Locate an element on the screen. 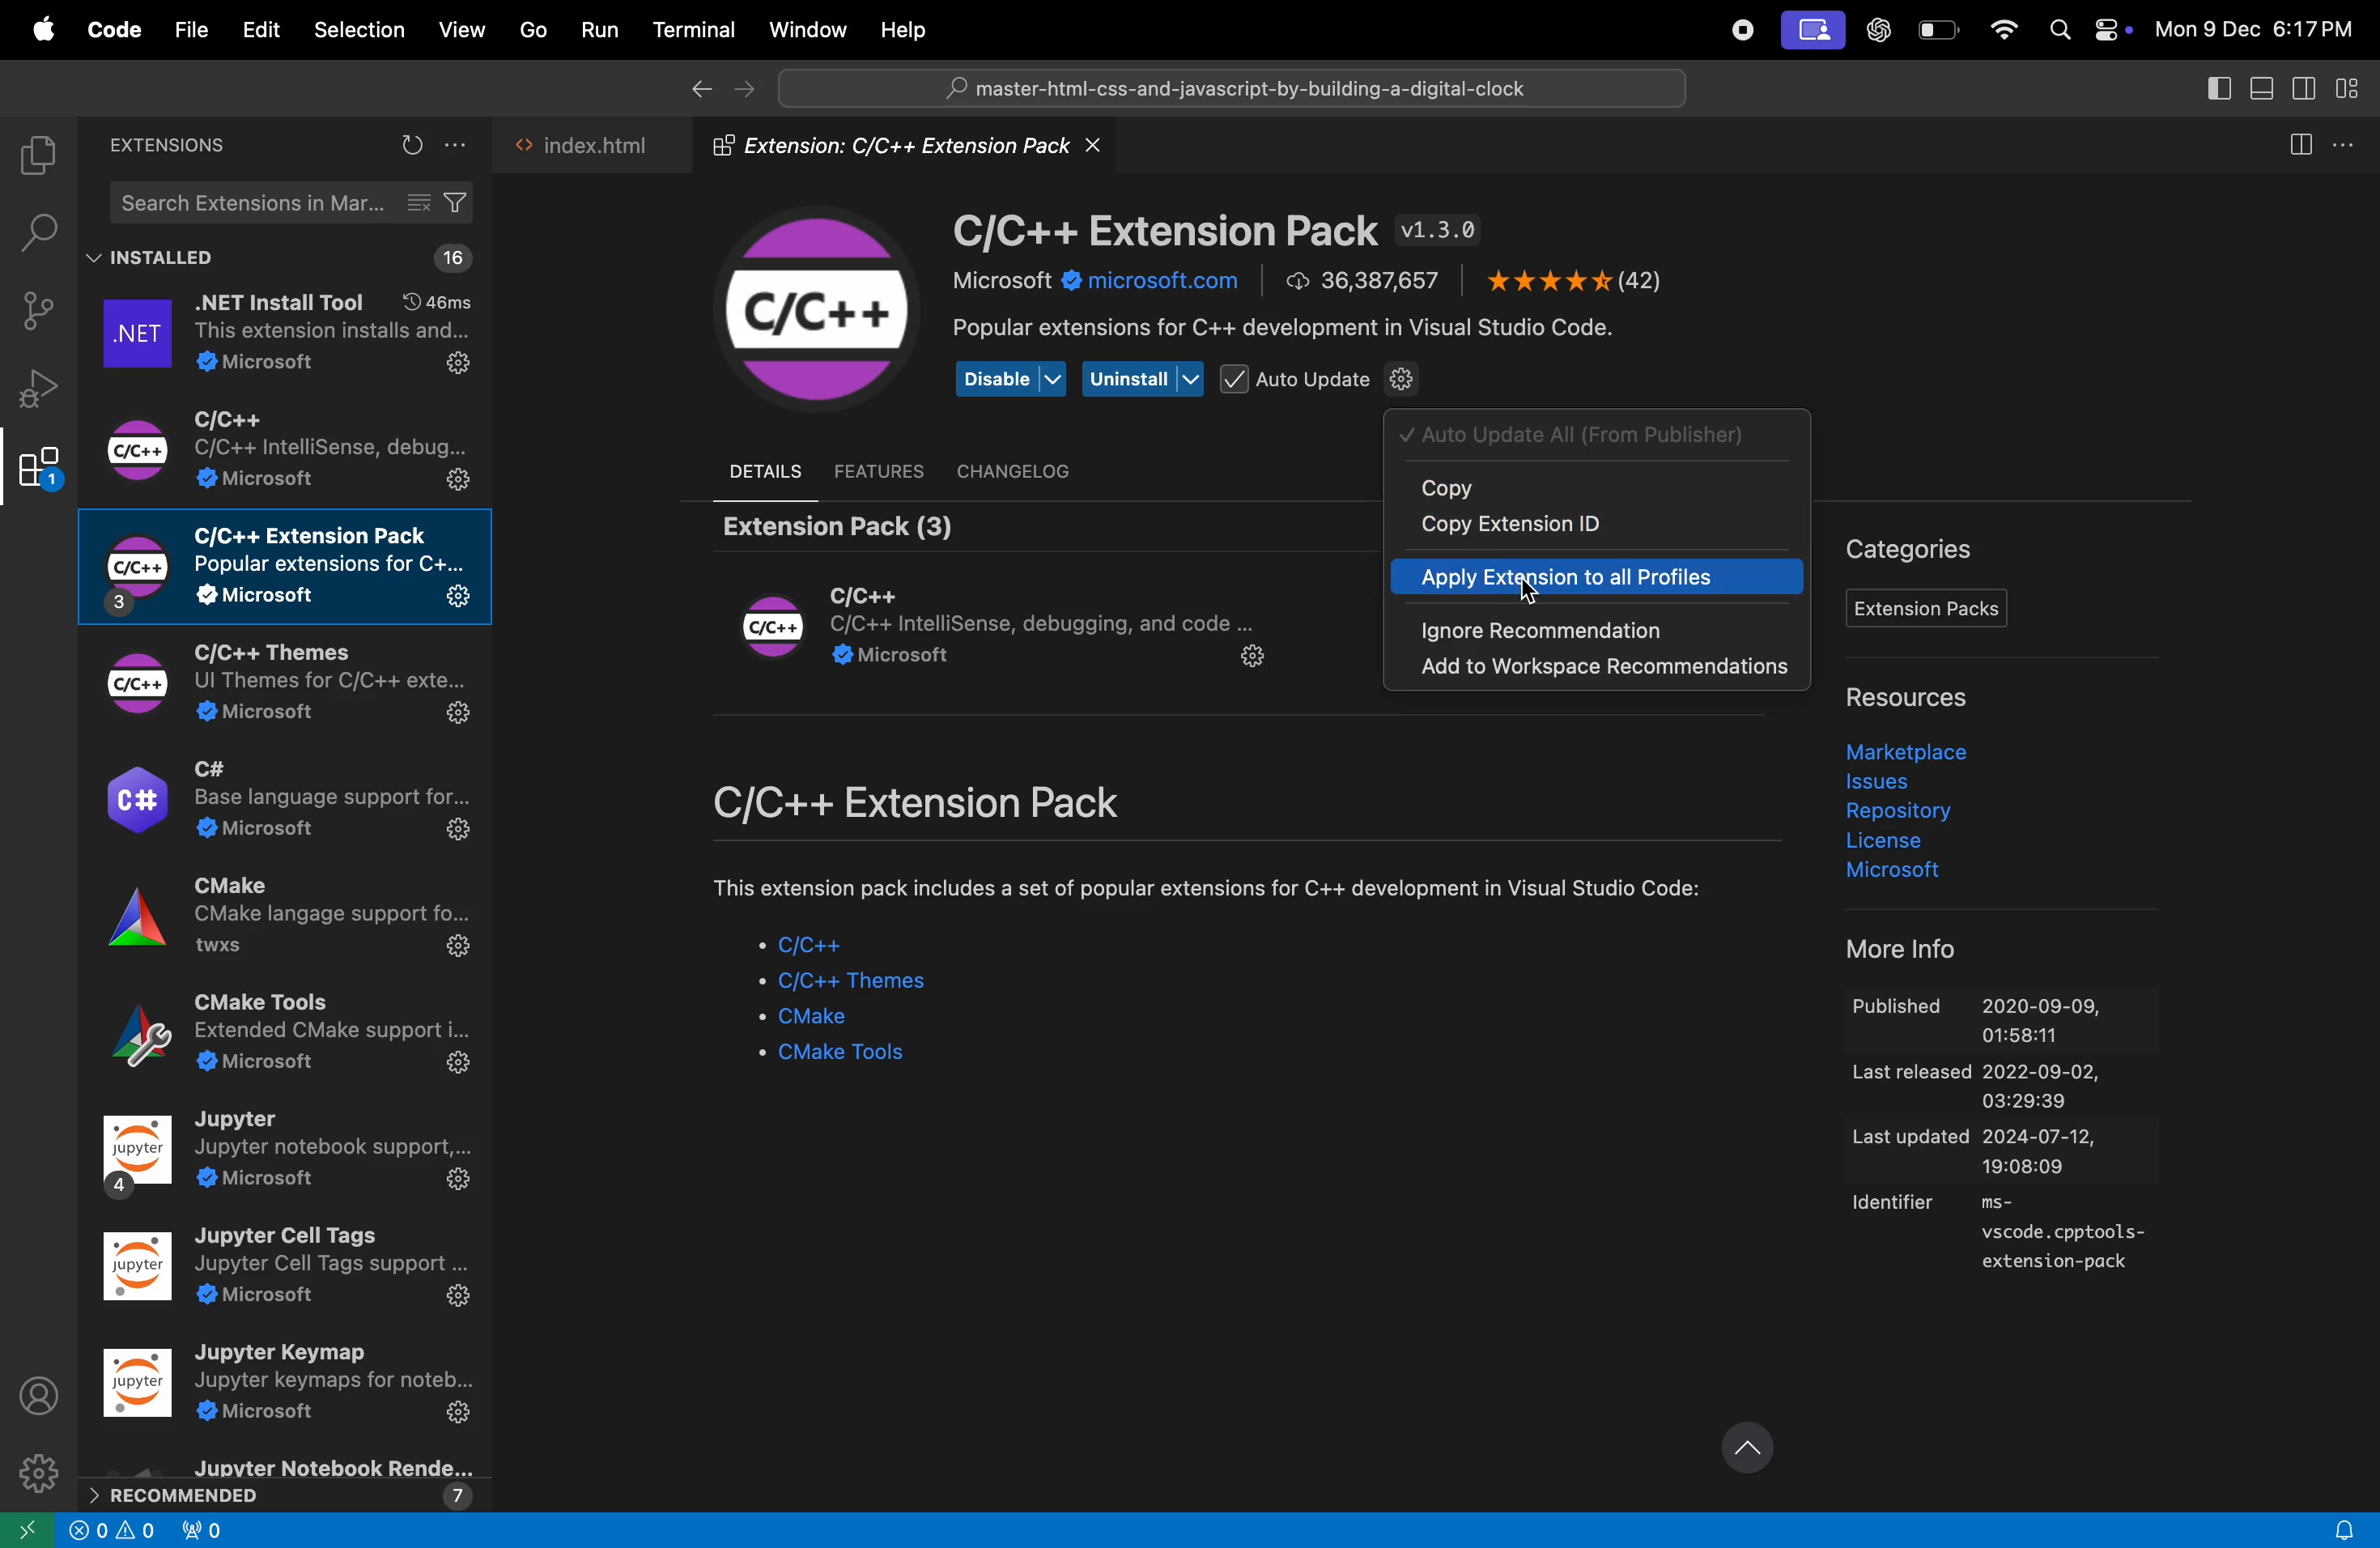 The image size is (2380, 1548). popular extension is located at coordinates (1298, 331).